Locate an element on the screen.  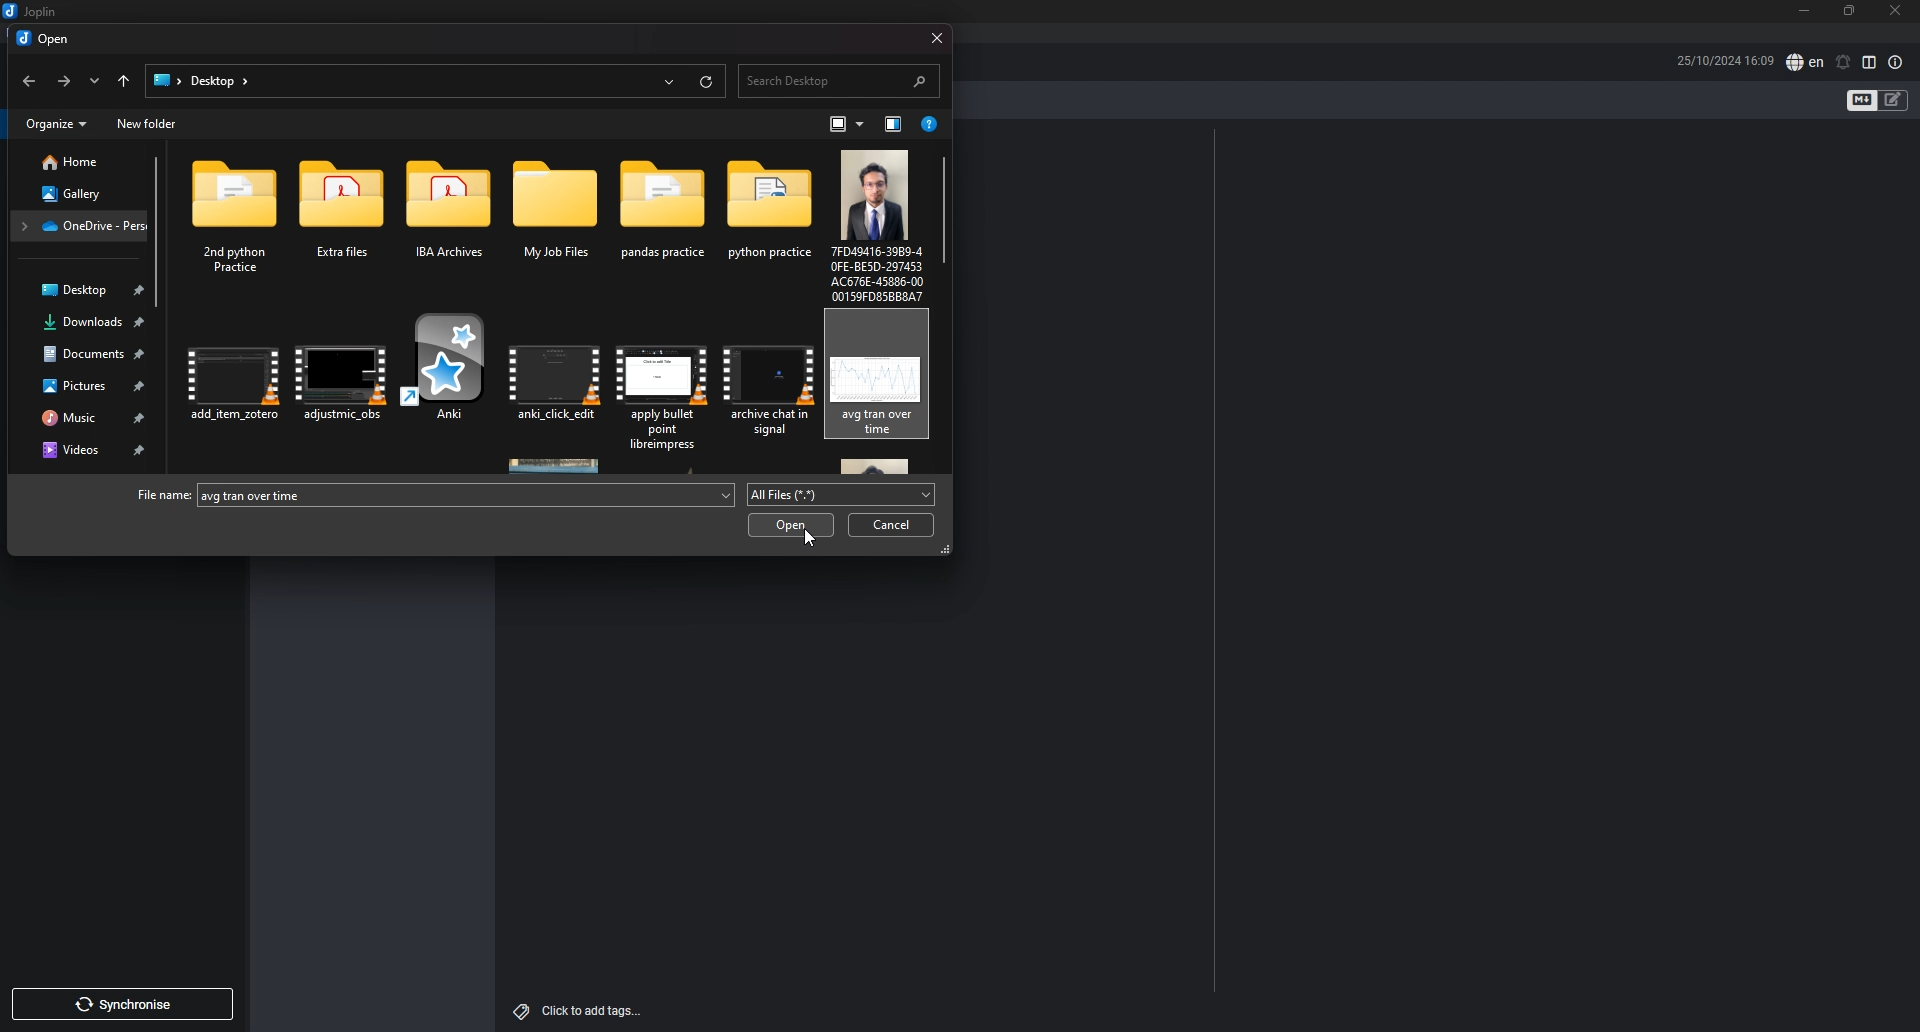
toggle editors is located at coordinates (1894, 100).